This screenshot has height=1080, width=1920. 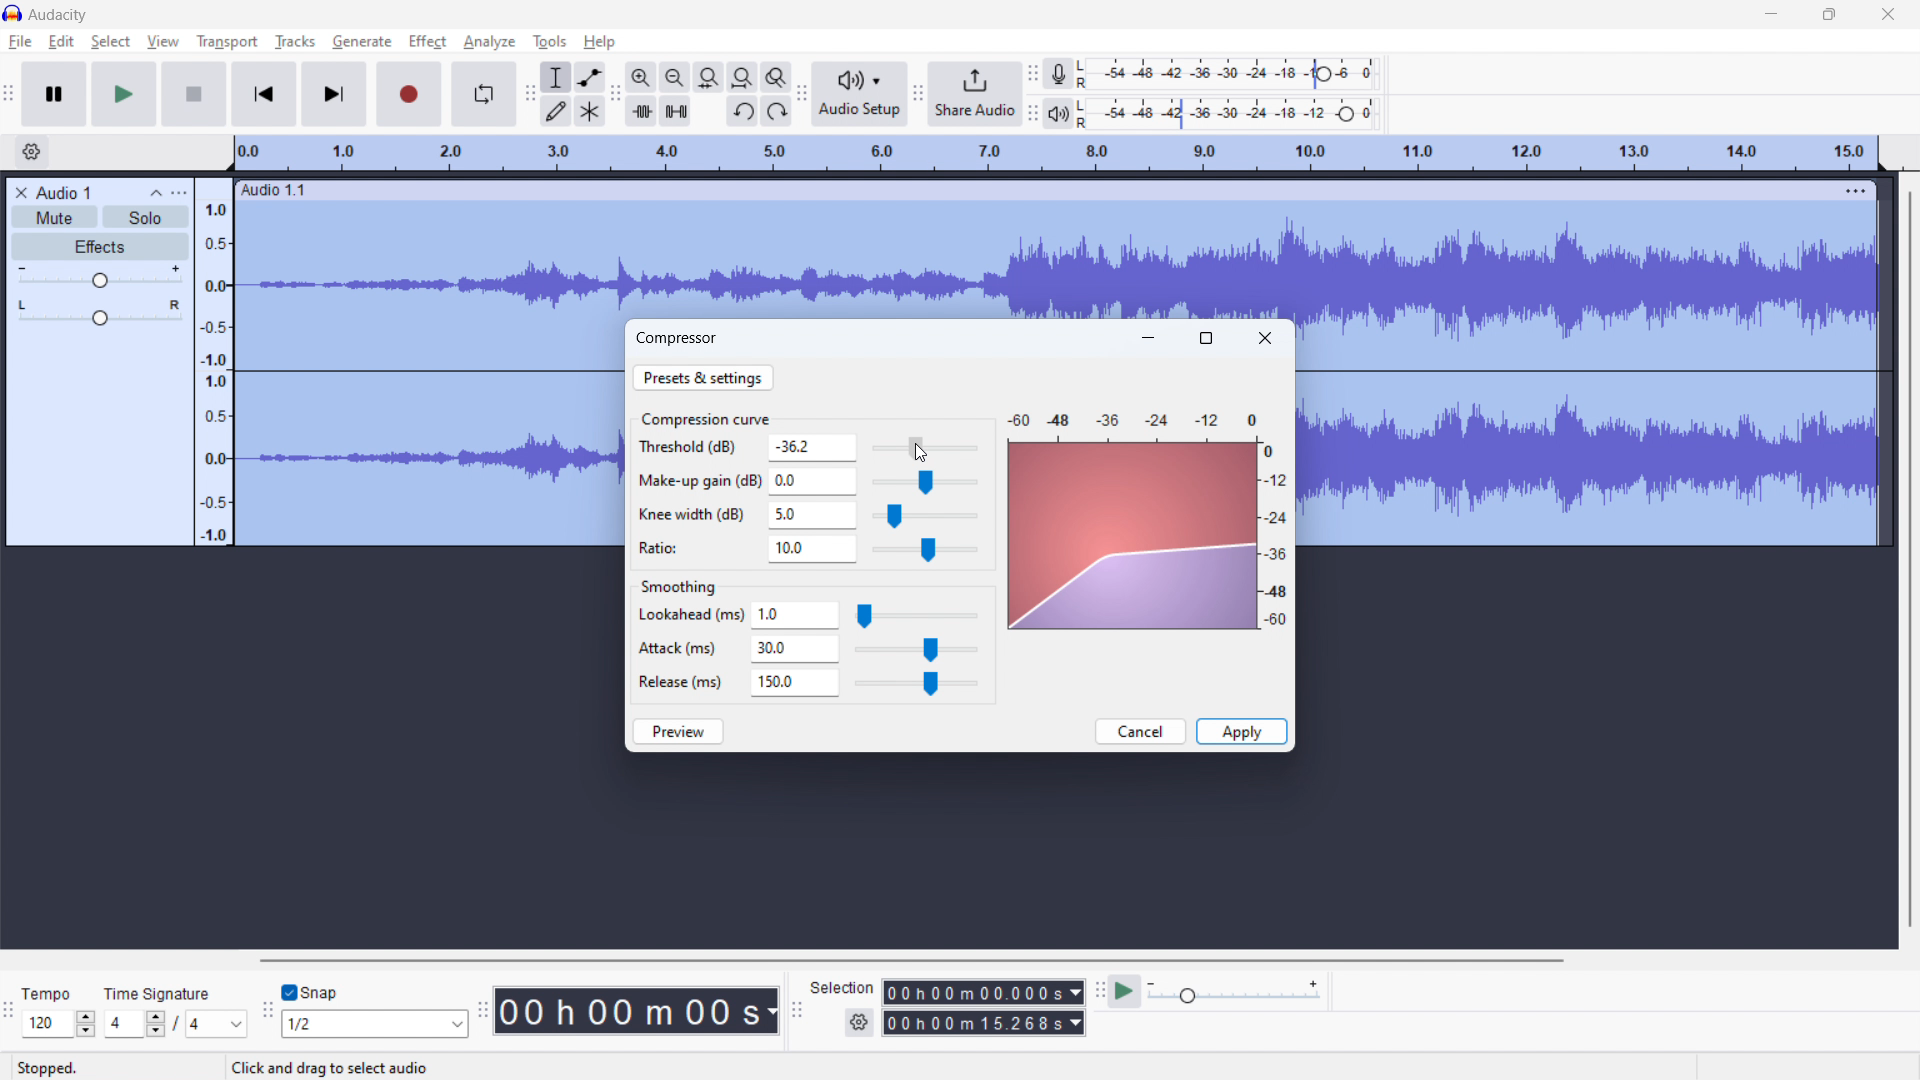 I want to click on pause, so click(x=54, y=94).